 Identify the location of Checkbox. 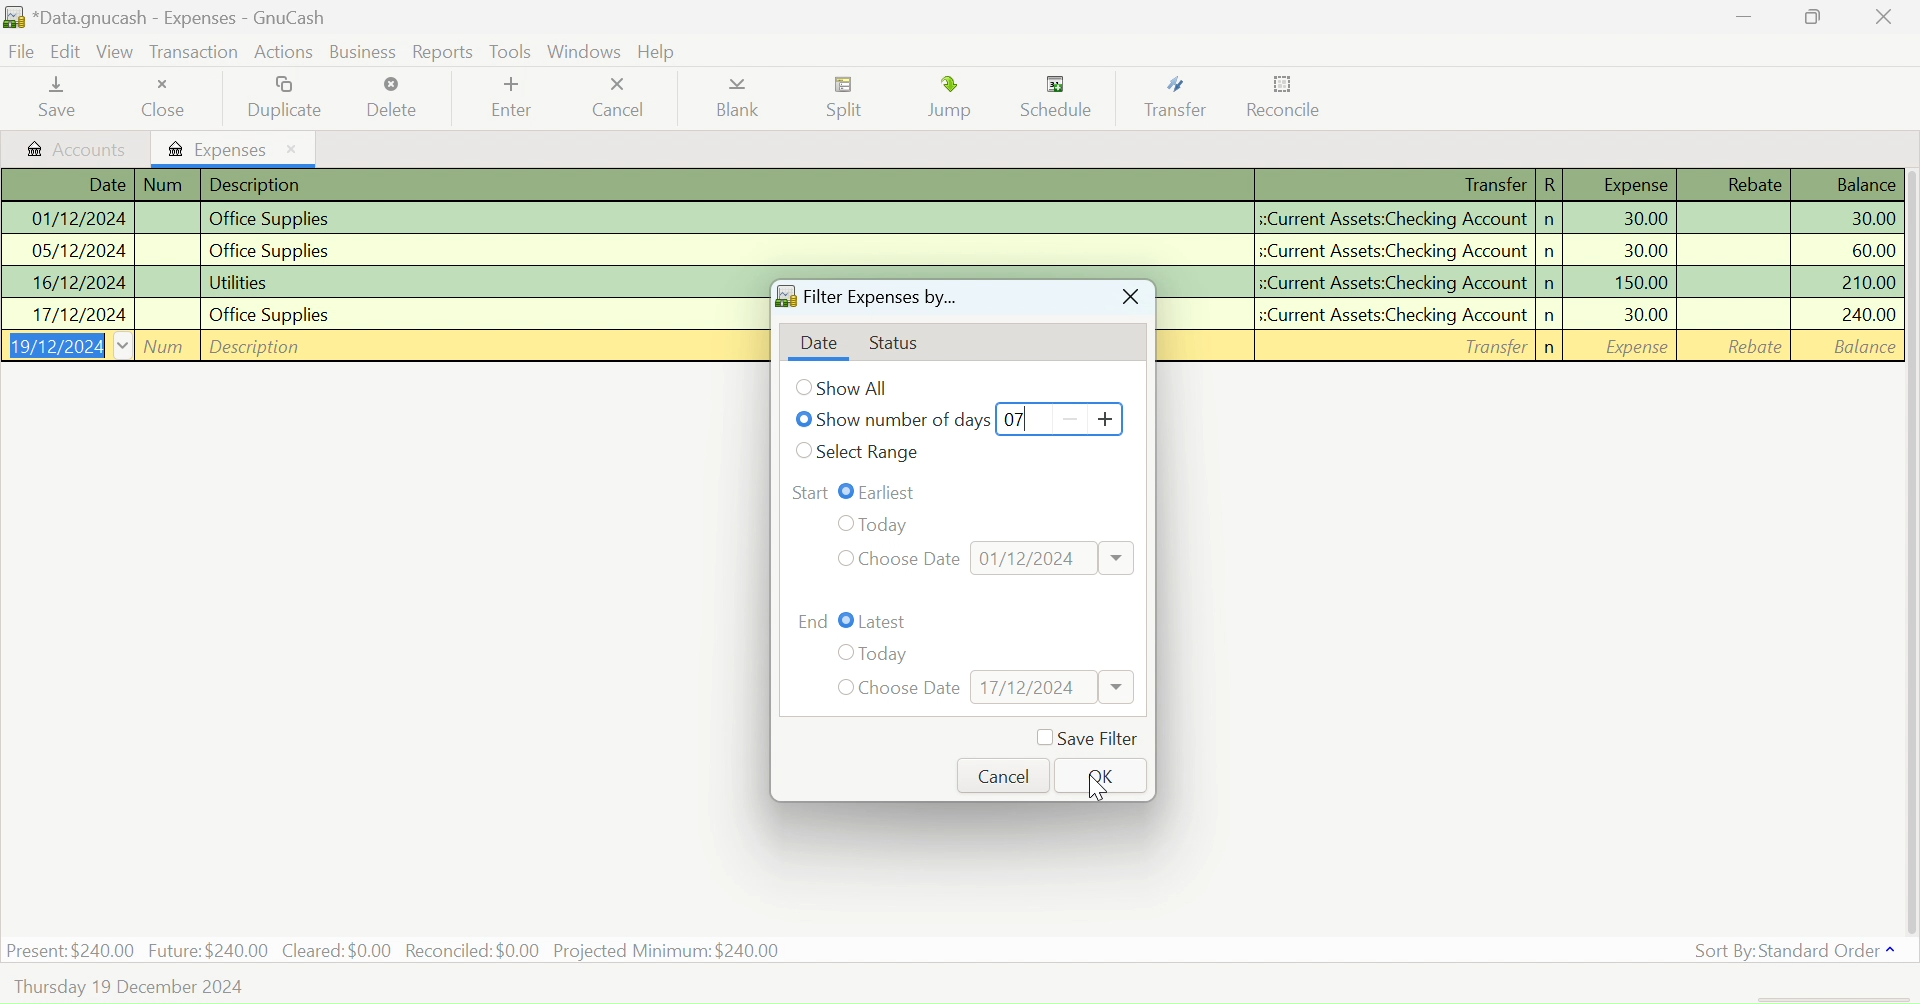
(842, 558).